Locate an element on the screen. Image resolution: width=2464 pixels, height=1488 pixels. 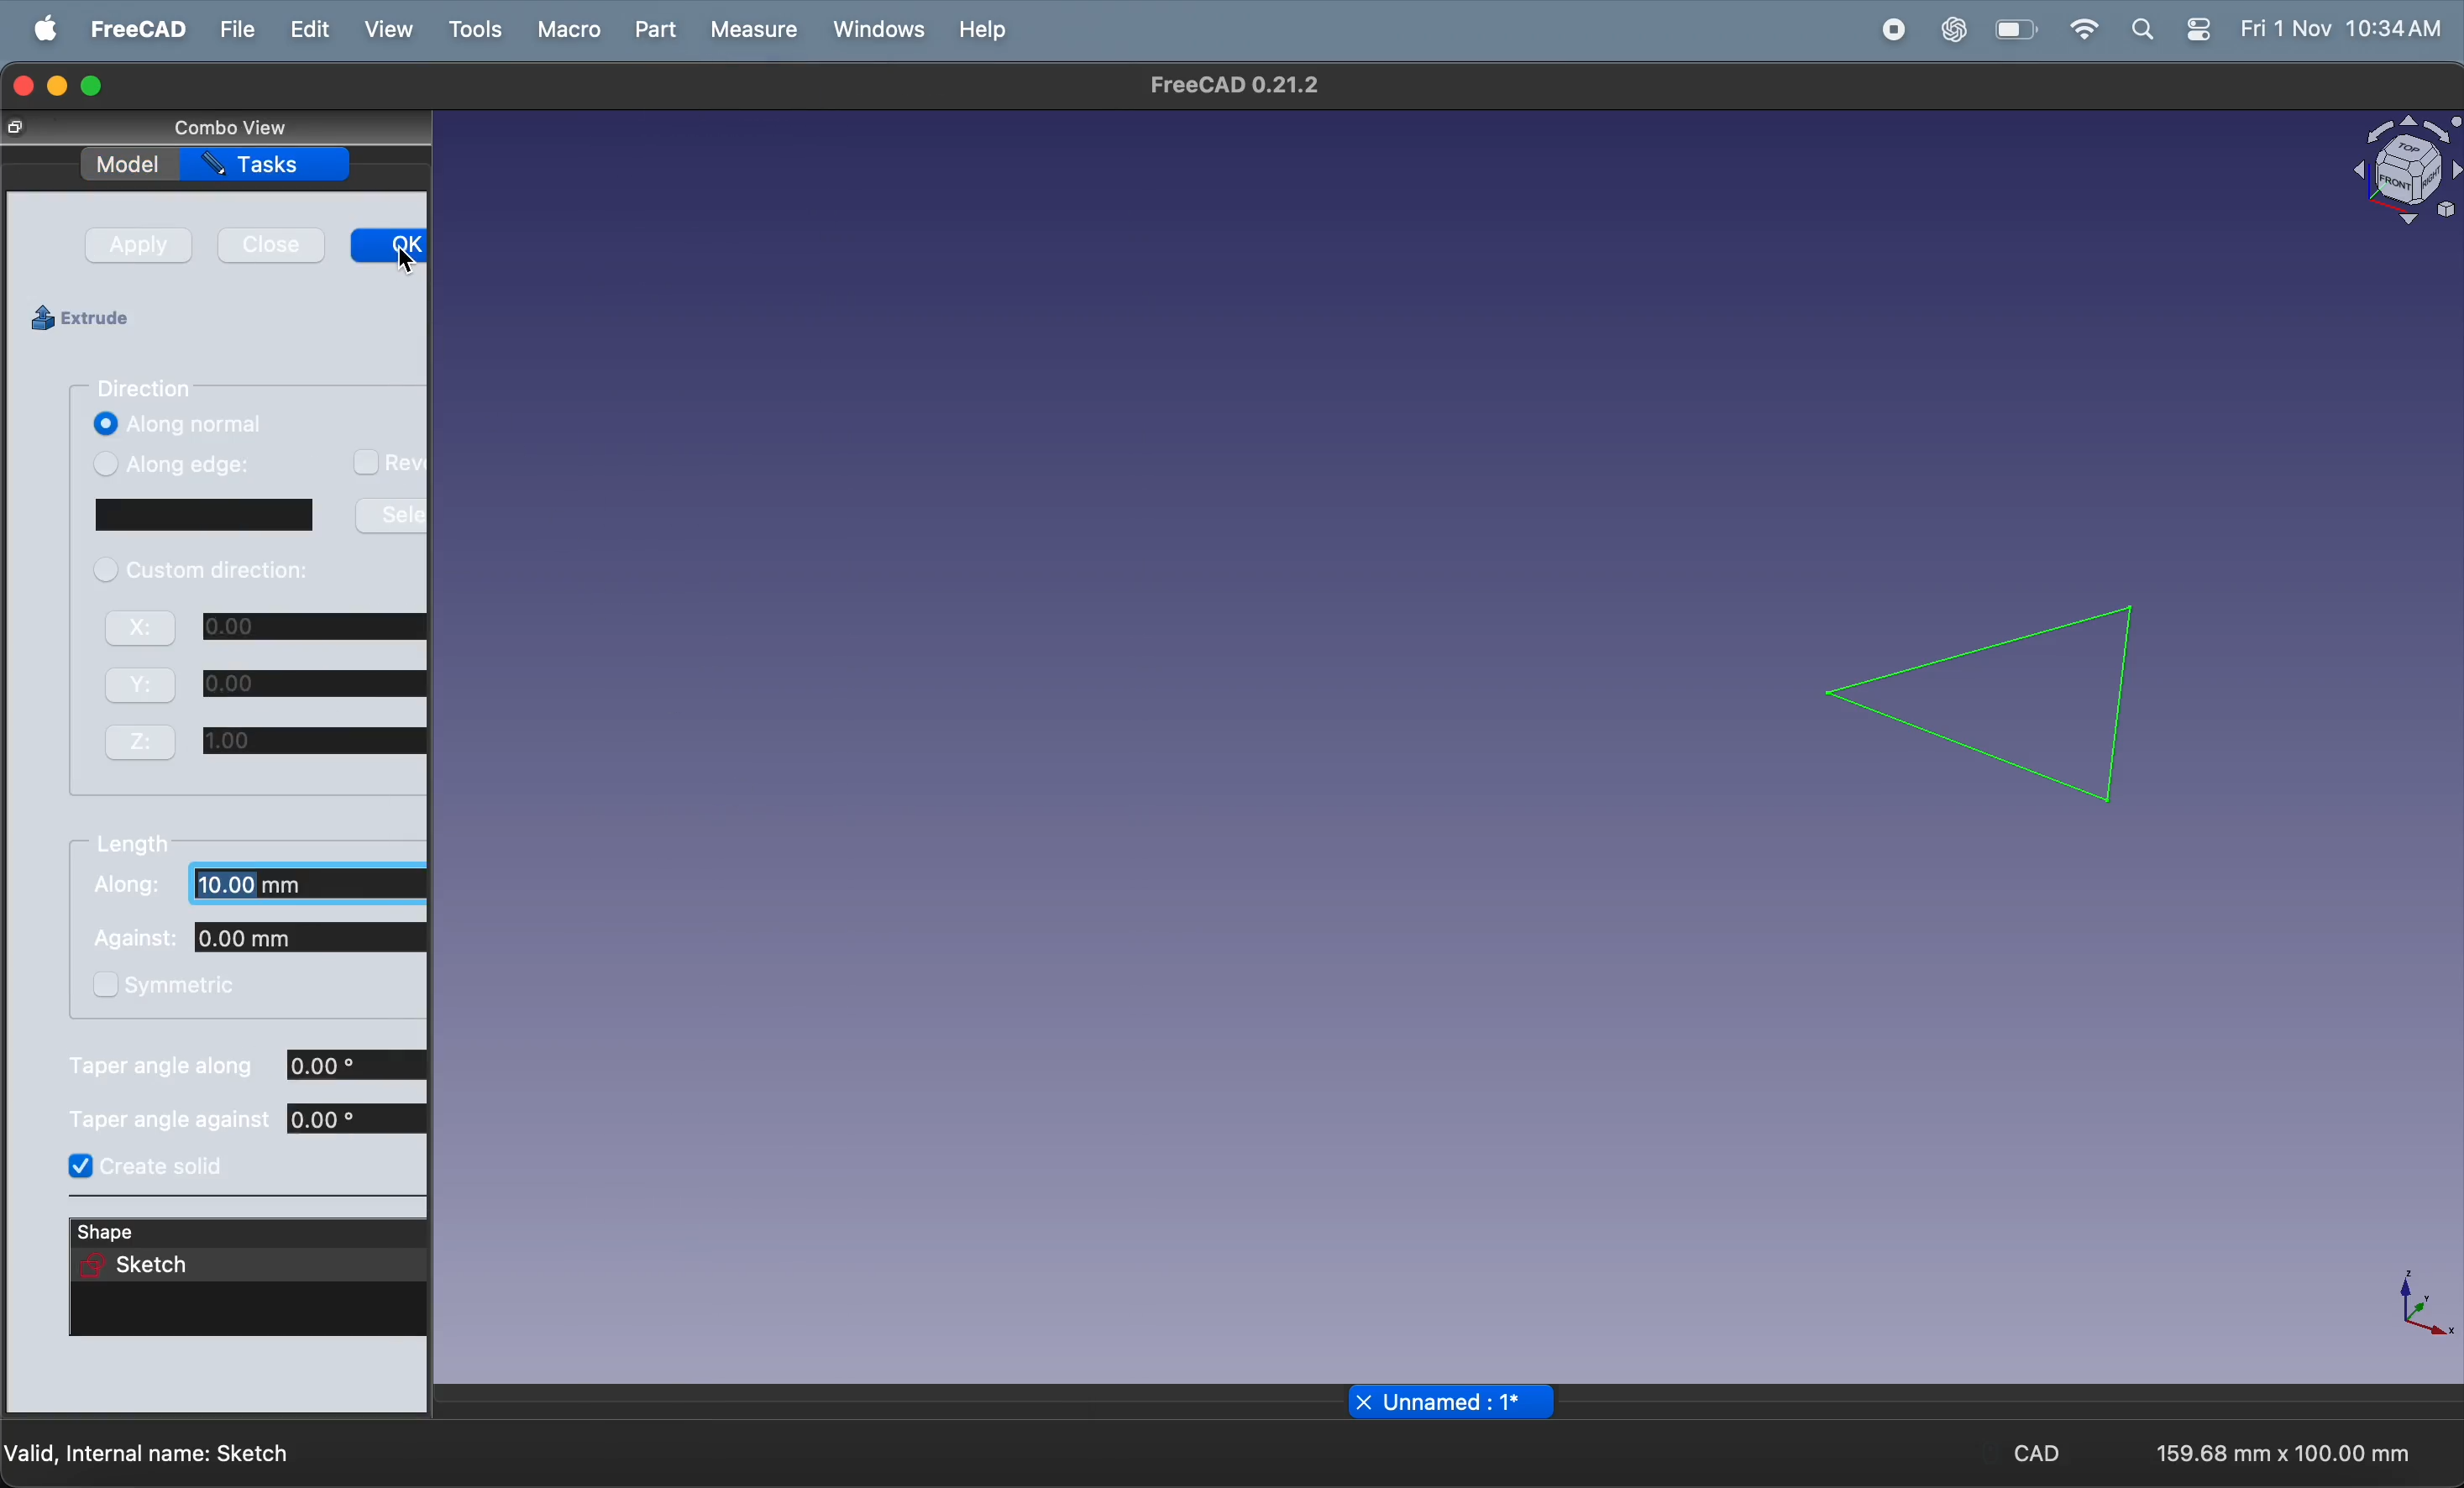
minimize is located at coordinates (56, 87).